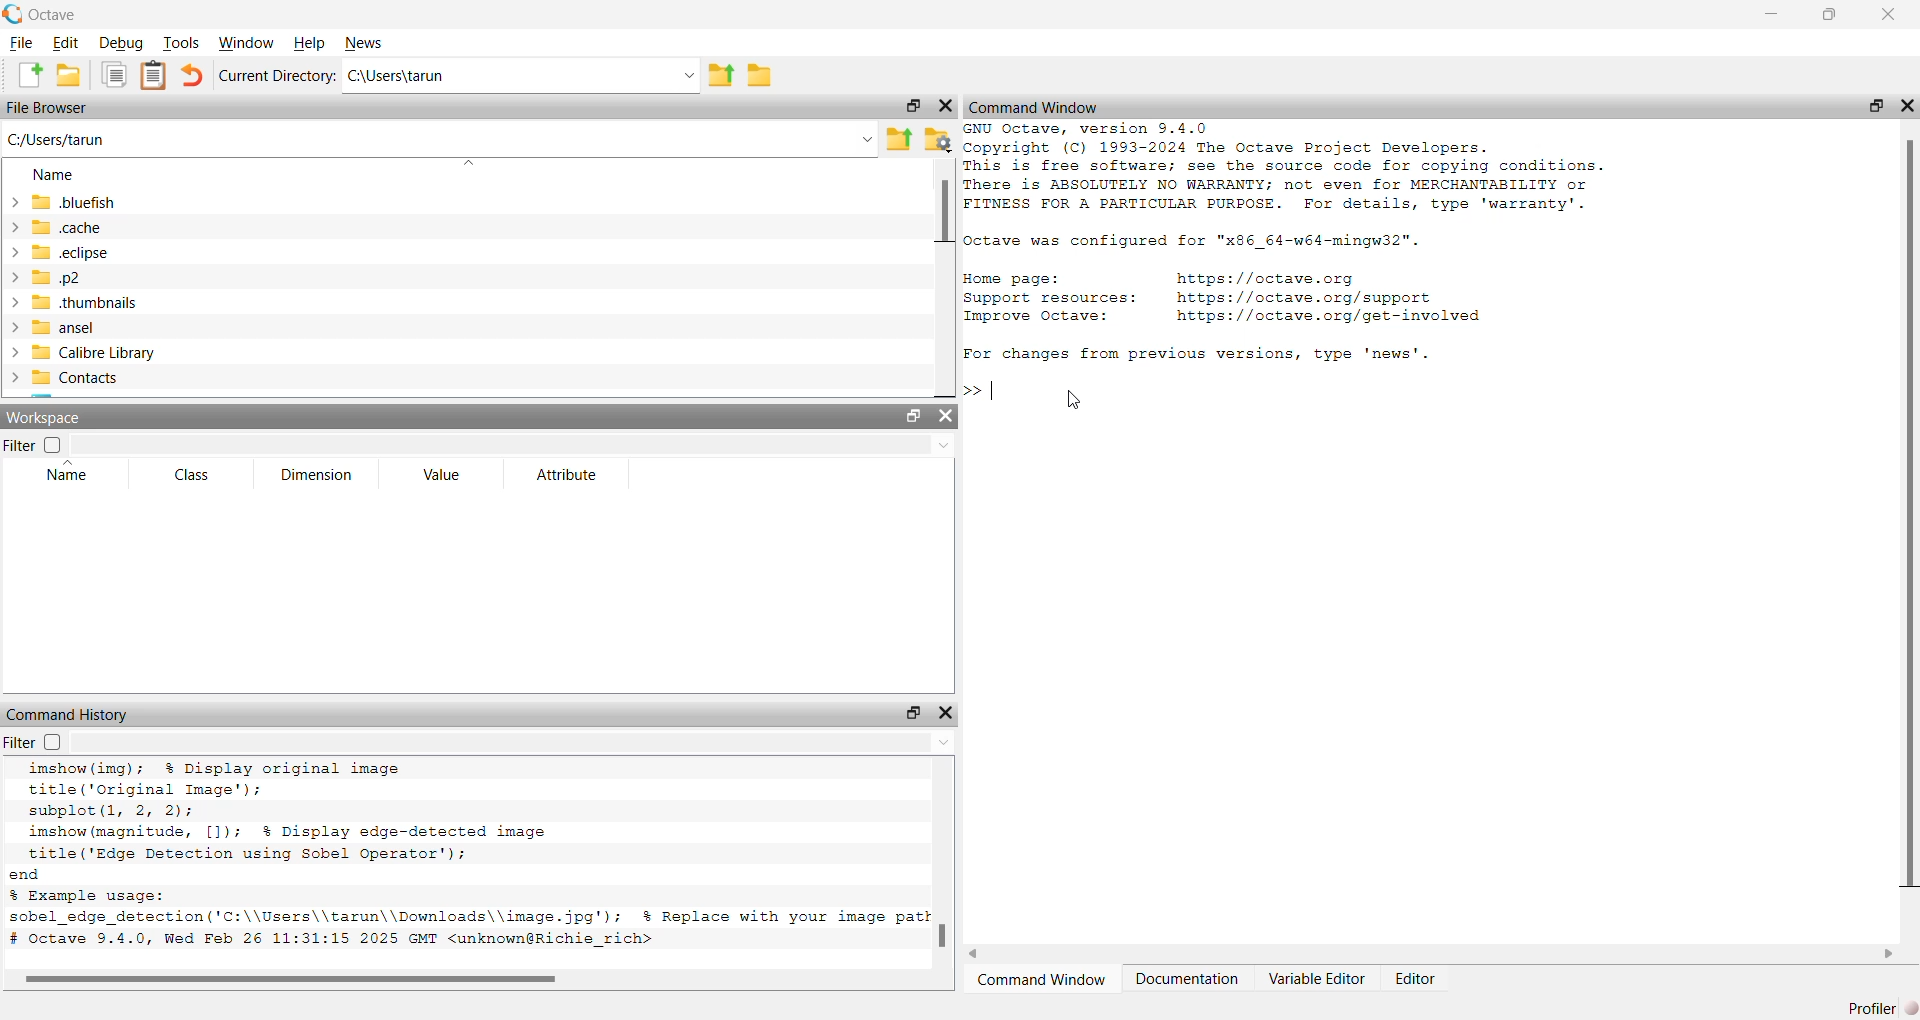 The width and height of the screenshot is (1920, 1020). Describe the element at coordinates (1301, 248) in the screenshot. I see `GNU Octave, version 9.4.0

Copyright (C) 1993-2024 The Octave Project Developers.

This is free software; see the source code for copying conditions.
There is ABSOLUTELY NO WARRANTY; not even for MERCHANTABILITY or
FITNESS FOR A PARTICULAR PURPOSE. For details, type 'warranty'.
octave was configured for "x86_64-w64-mingw32".

Home page: https://octave.org

Support resources:  https://octave.org/support

Improve Octave: https: //octave.org/get-involved

For changes from previous versions, type 'news’.` at that location.